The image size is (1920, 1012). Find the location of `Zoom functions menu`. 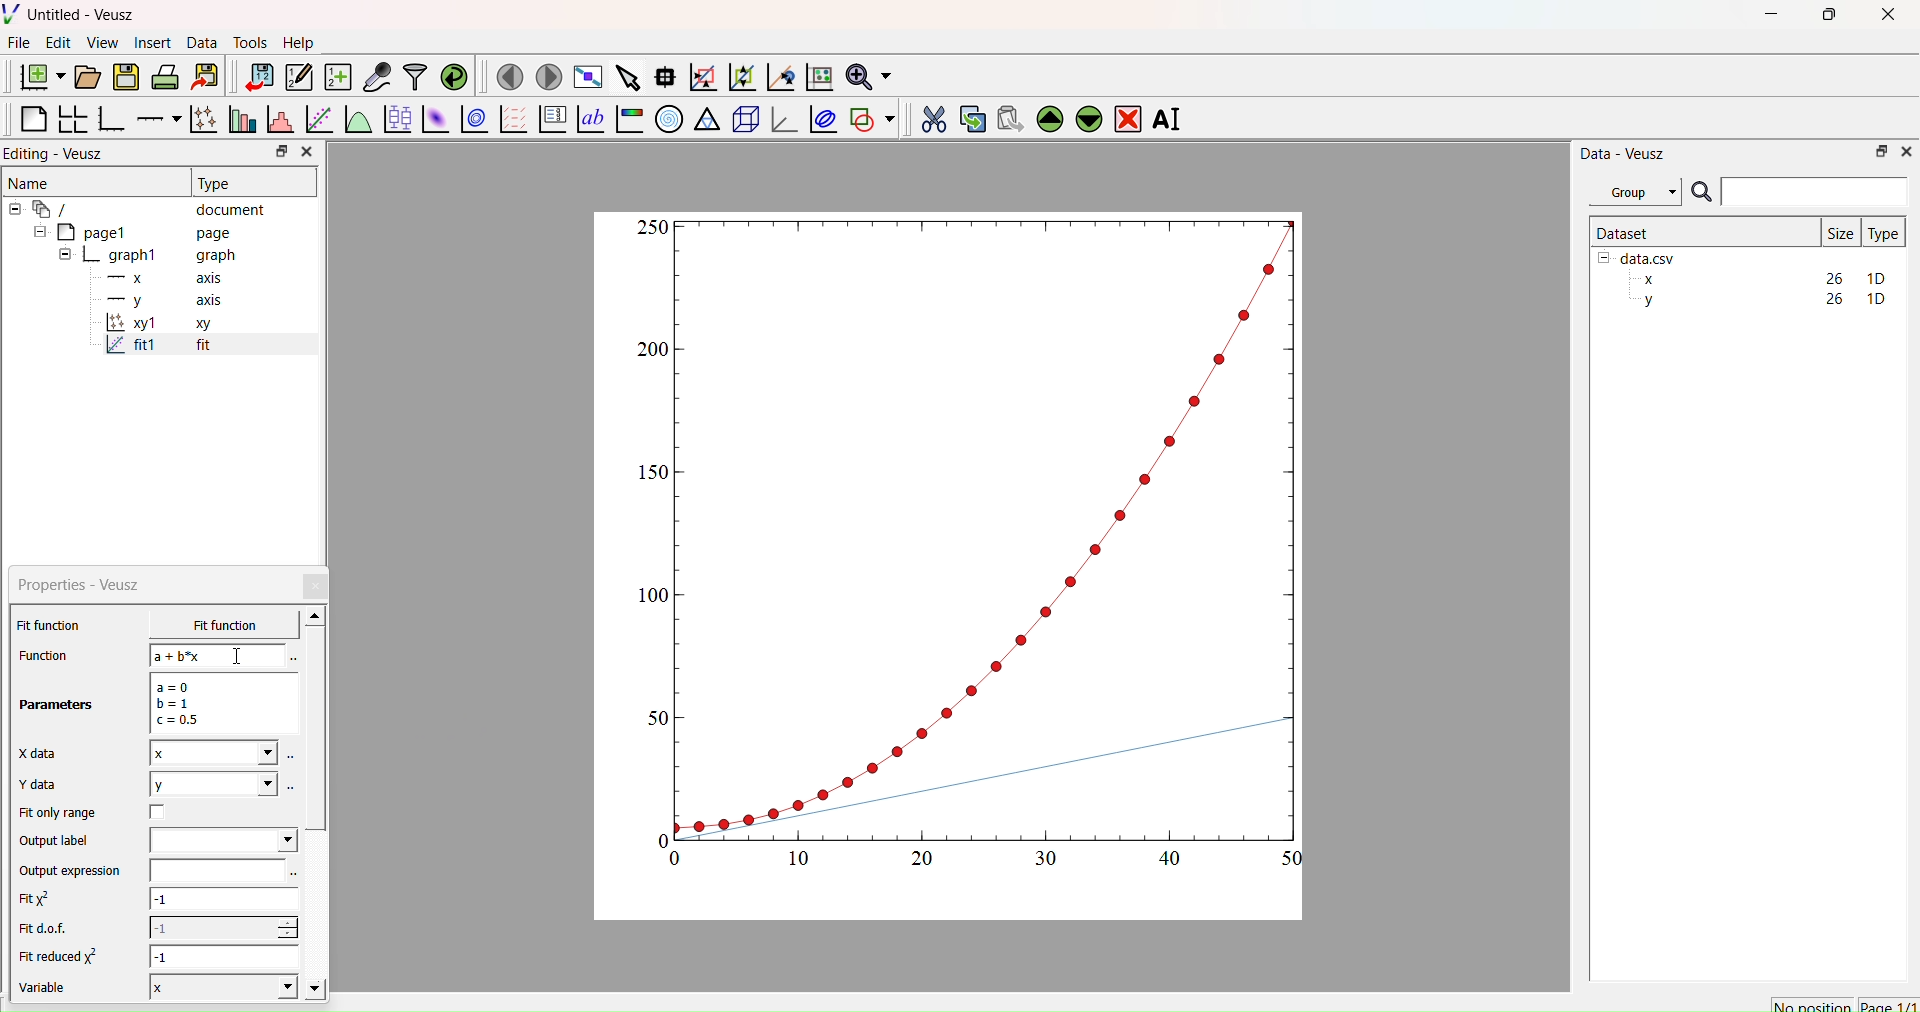

Zoom functions menu is located at coordinates (867, 74).